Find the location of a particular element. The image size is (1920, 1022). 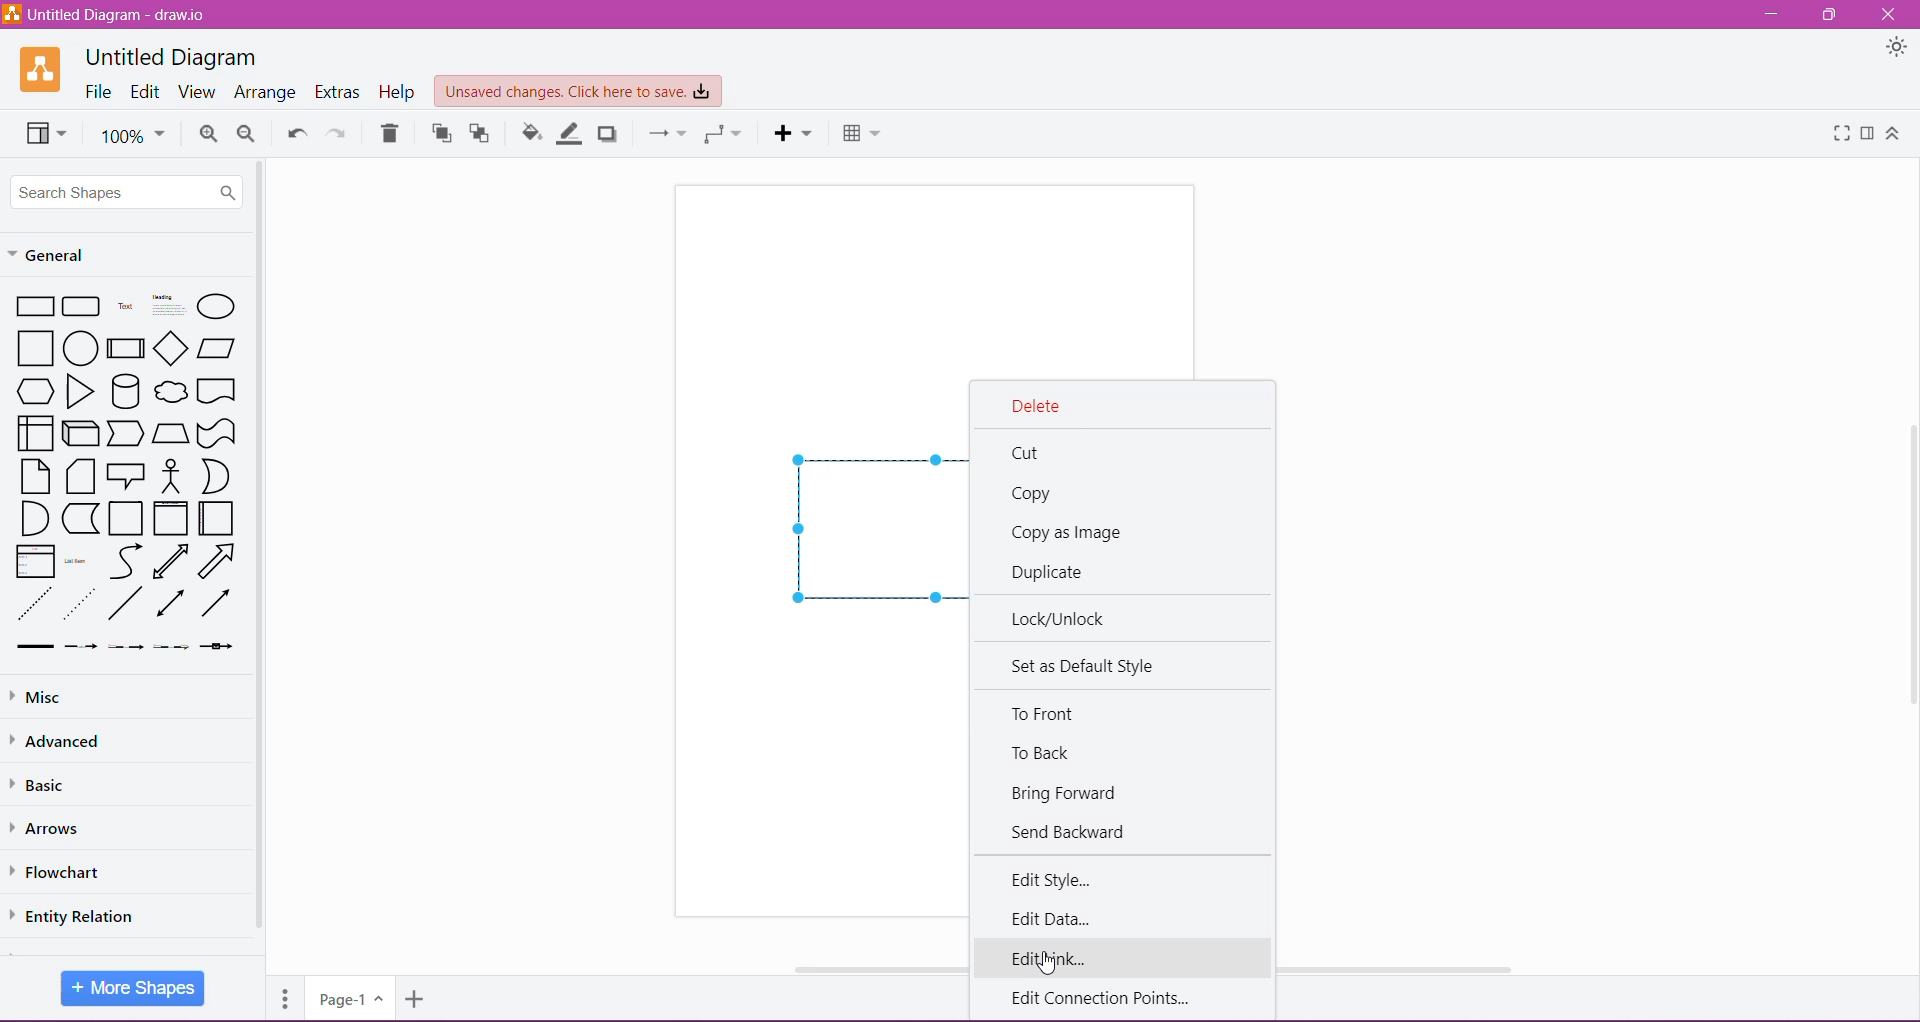

Advanced is located at coordinates (61, 742).